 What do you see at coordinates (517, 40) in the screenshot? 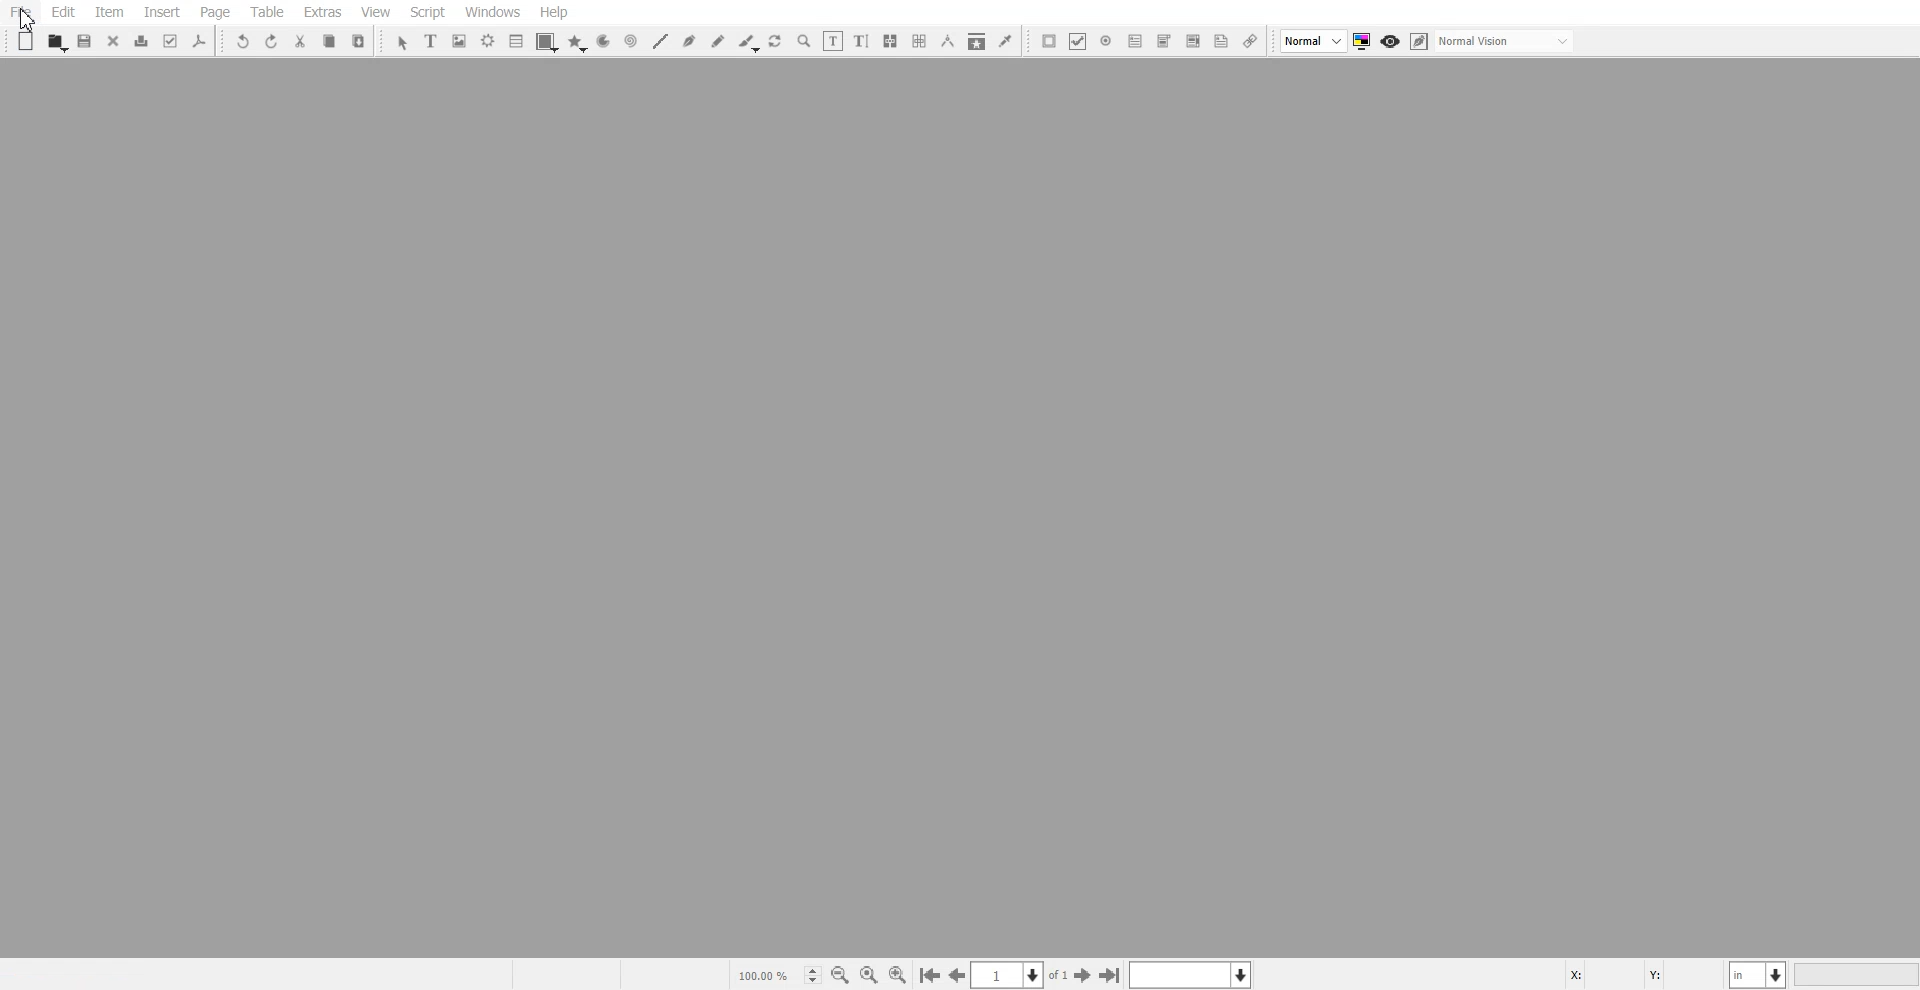
I see `List` at bounding box center [517, 40].